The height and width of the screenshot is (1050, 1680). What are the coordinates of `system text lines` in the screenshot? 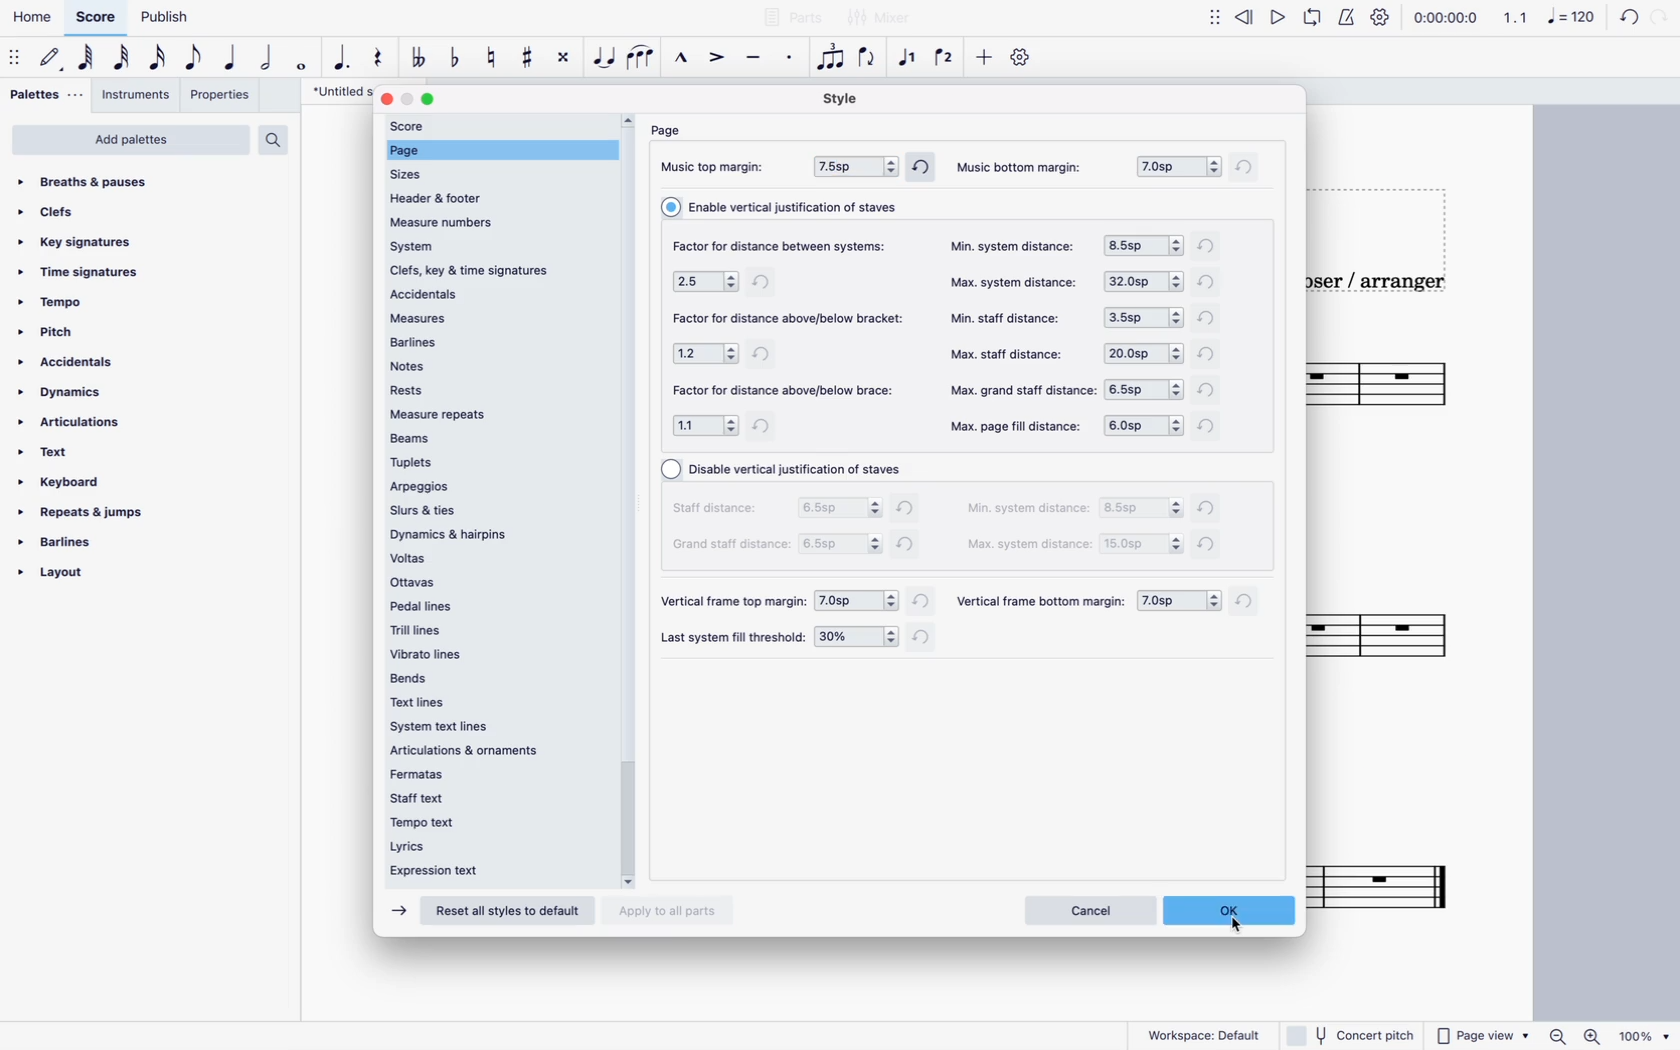 It's located at (453, 728).